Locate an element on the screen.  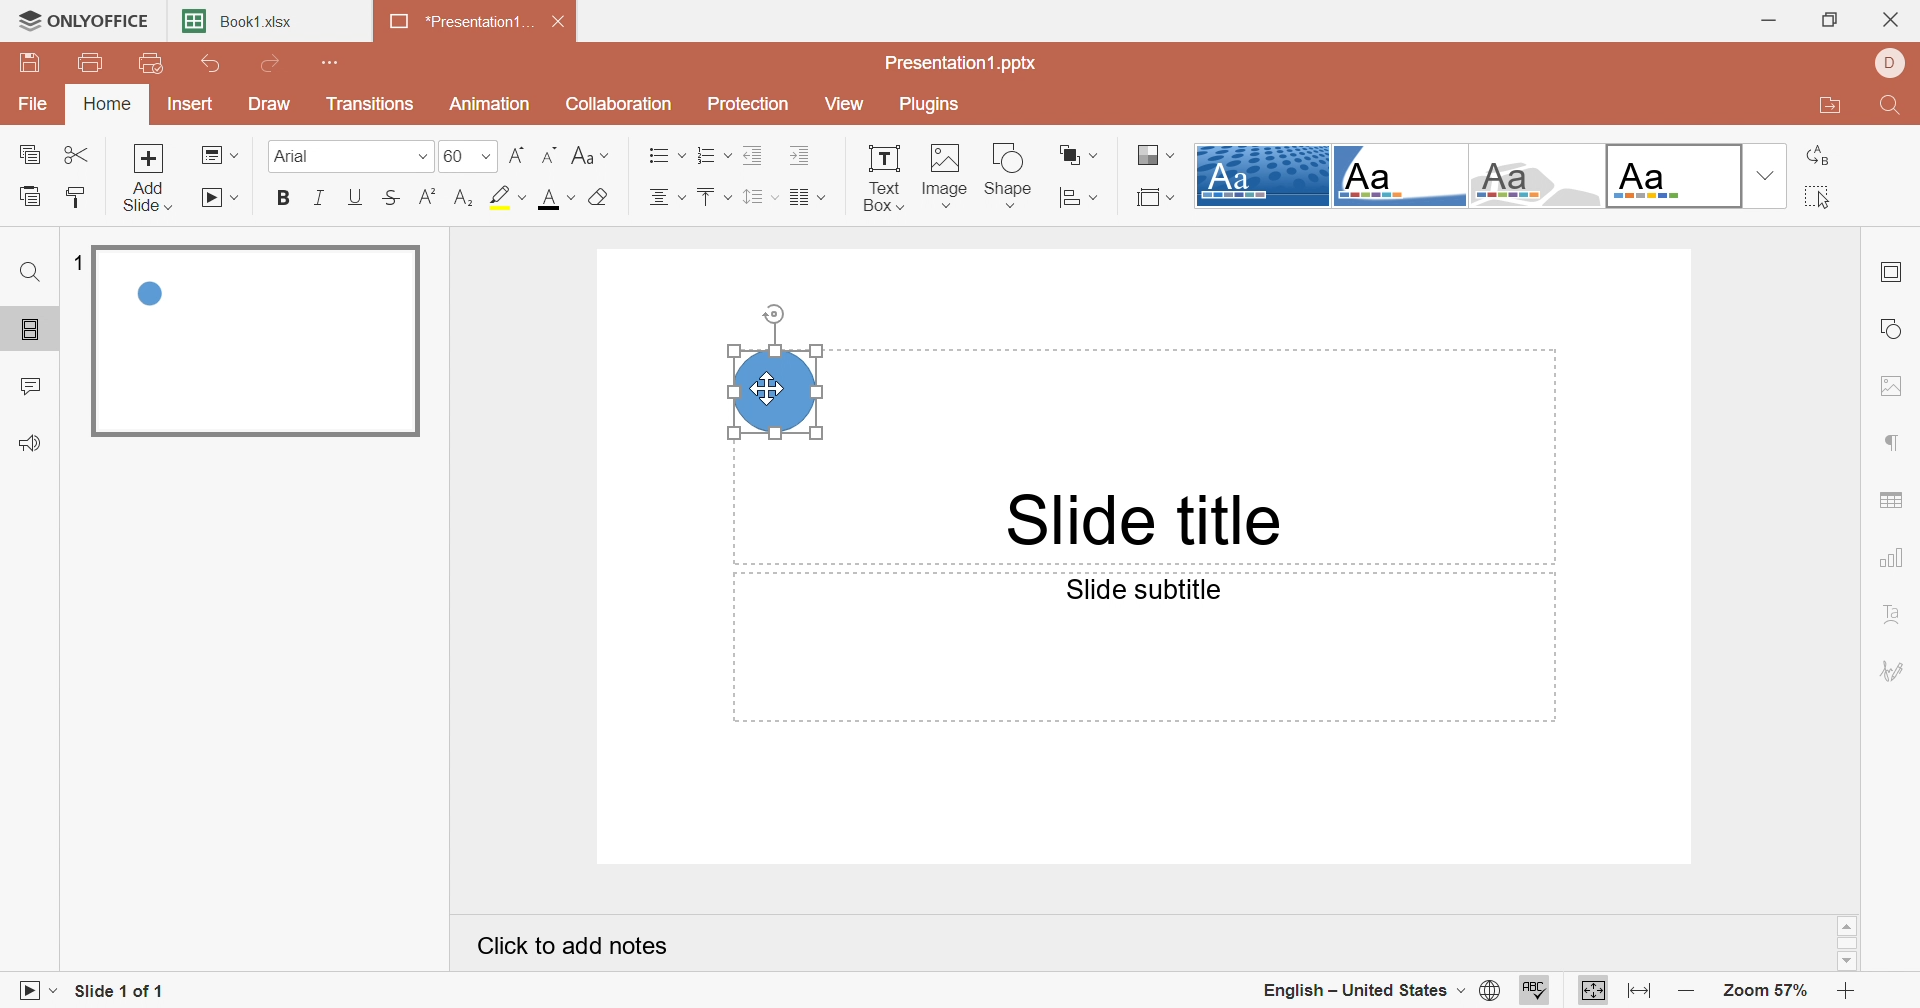
Shape settings is located at coordinates (1895, 328).